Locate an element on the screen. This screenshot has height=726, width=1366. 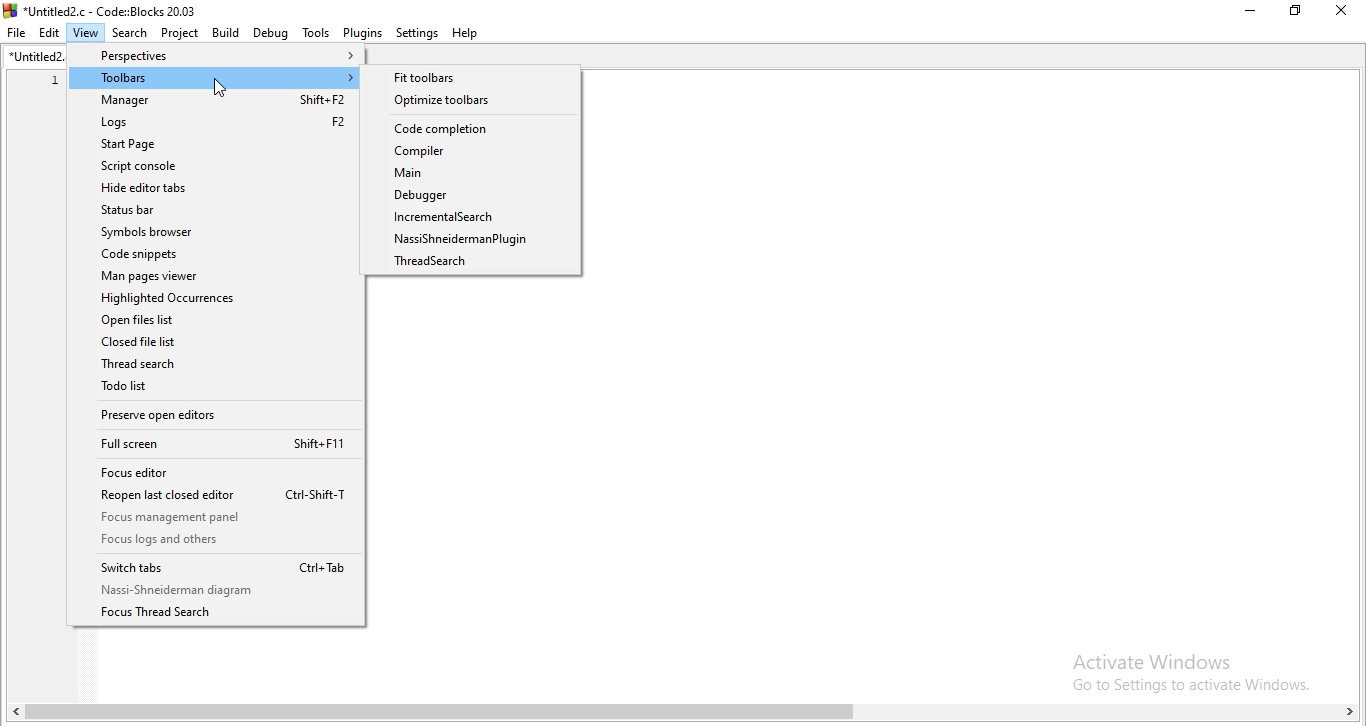
Debugger is located at coordinates (472, 194).